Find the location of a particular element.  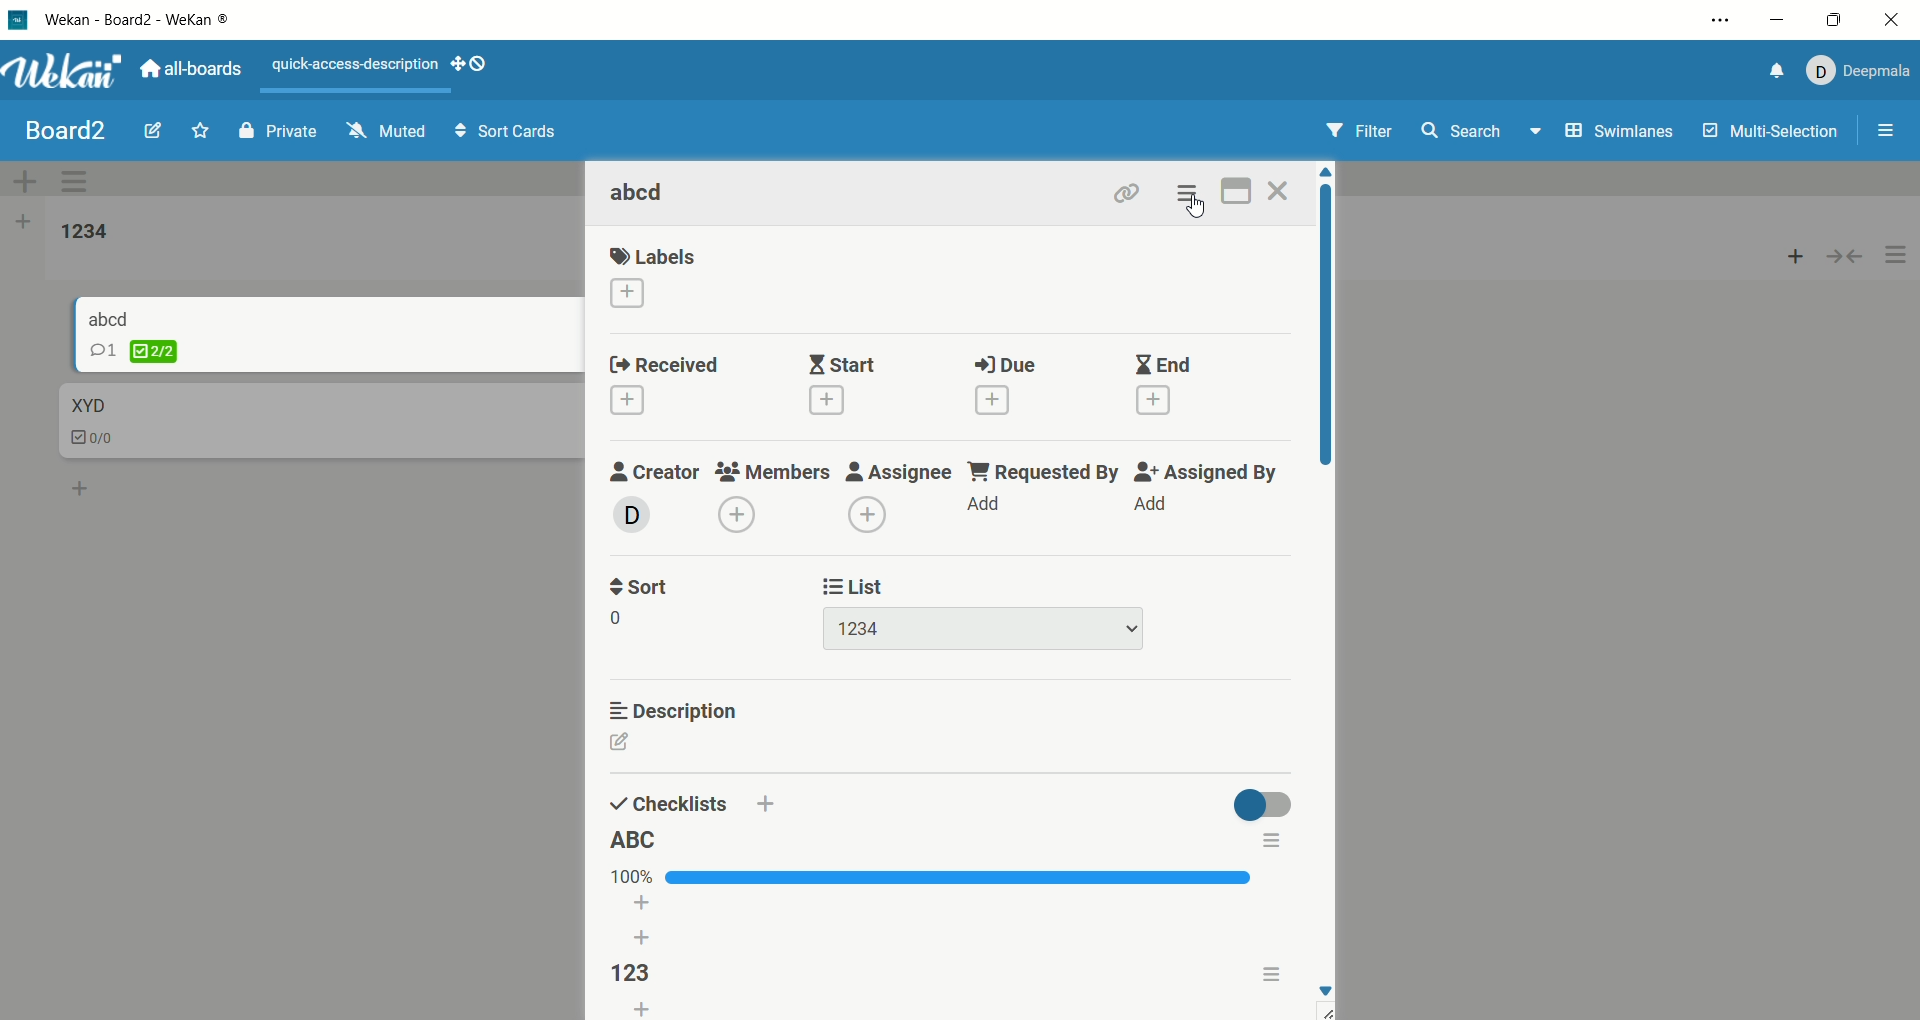

multi-selection is located at coordinates (1769, 140).